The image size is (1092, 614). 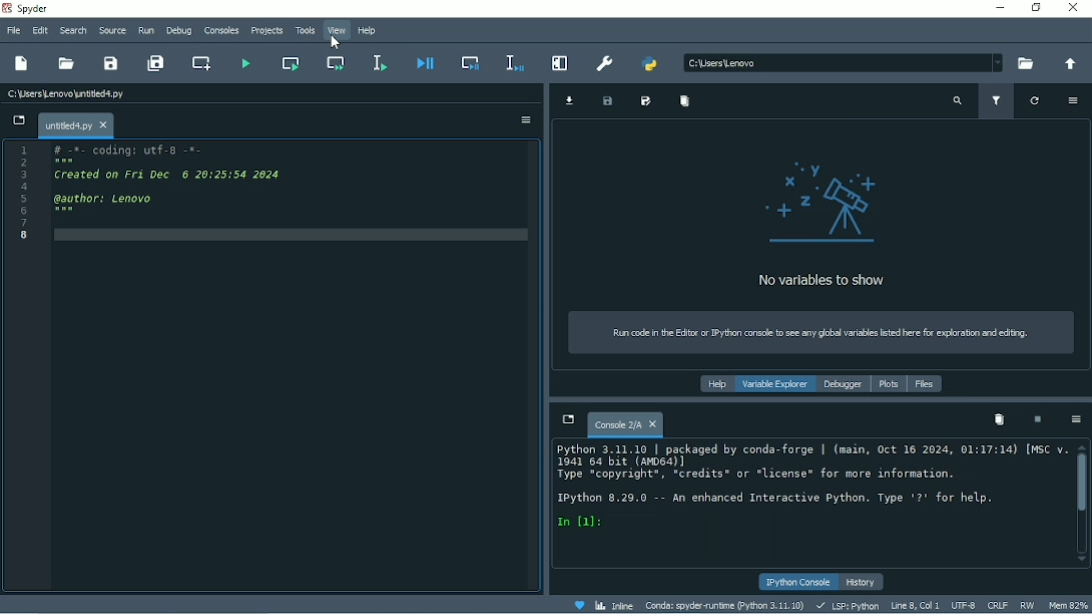 What do you see at coordinates (29, 9) in the screenshot?
I see `Spyder` at bounding box center [29, 9].